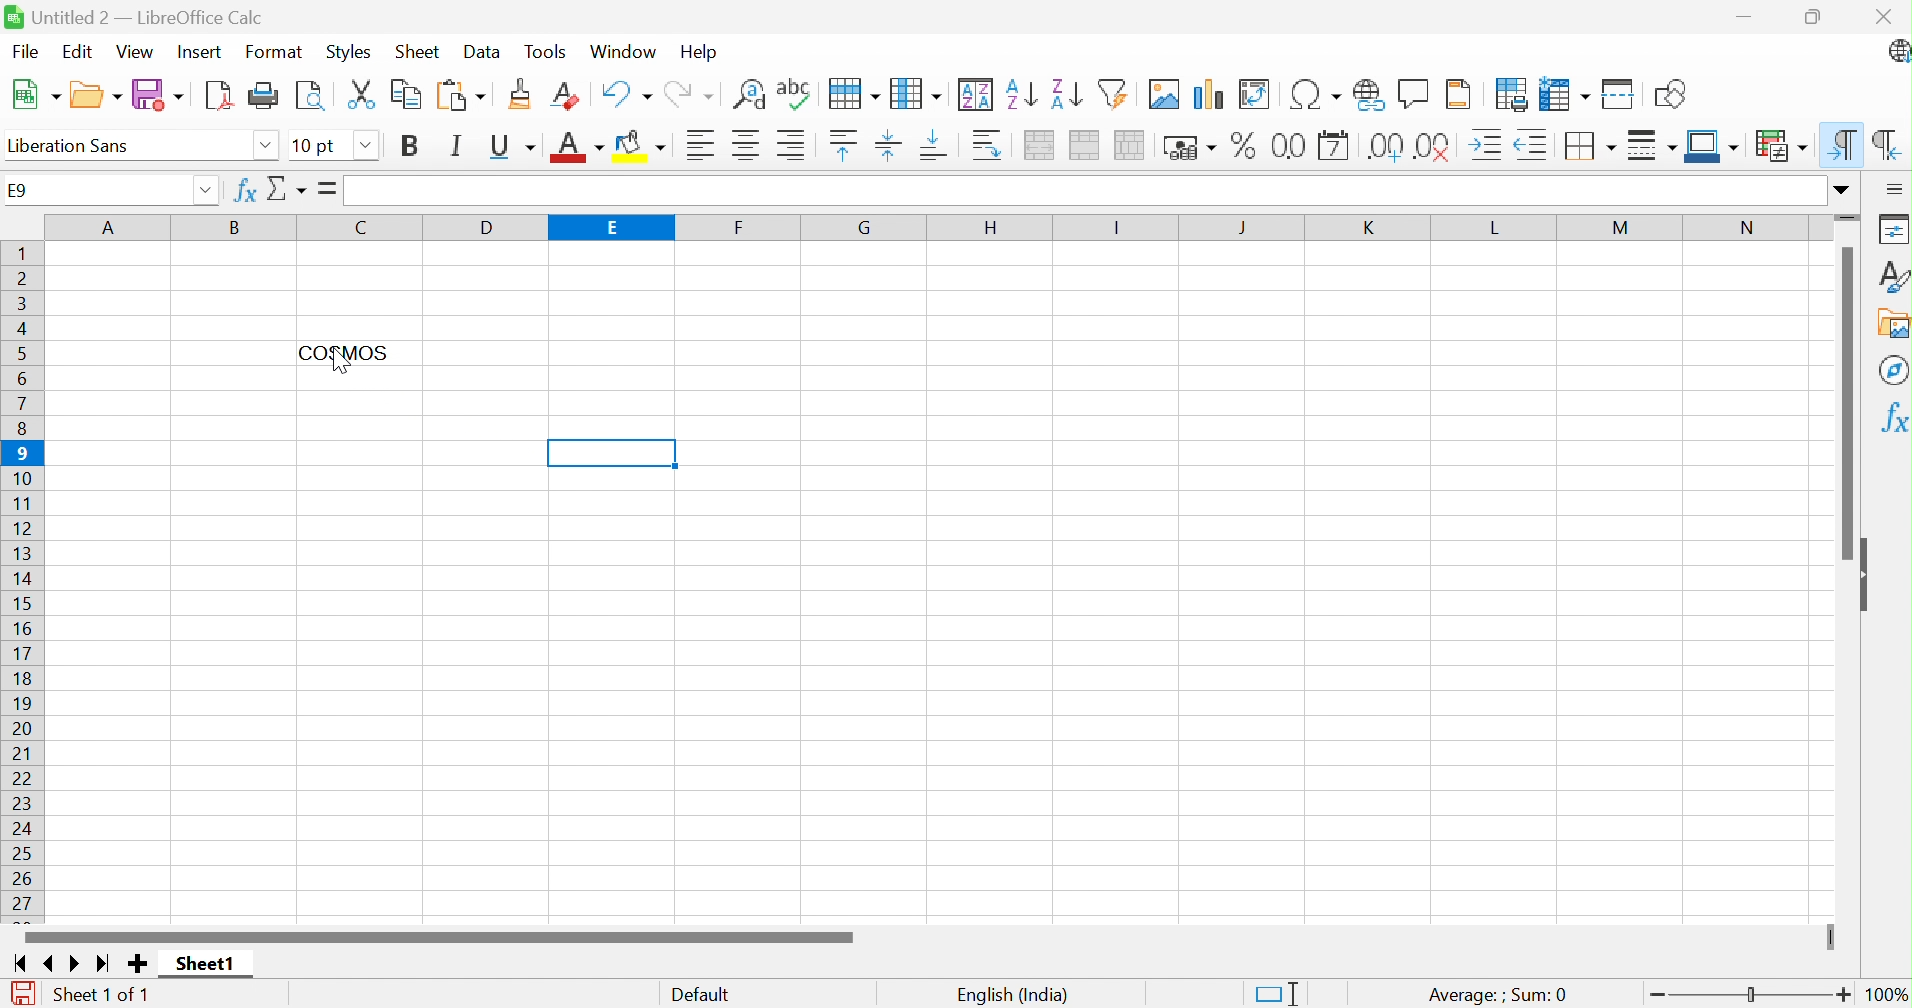  Describe the element at coordinates (1530, 146) in the screenshot. I see `Decrease indent` at that location.